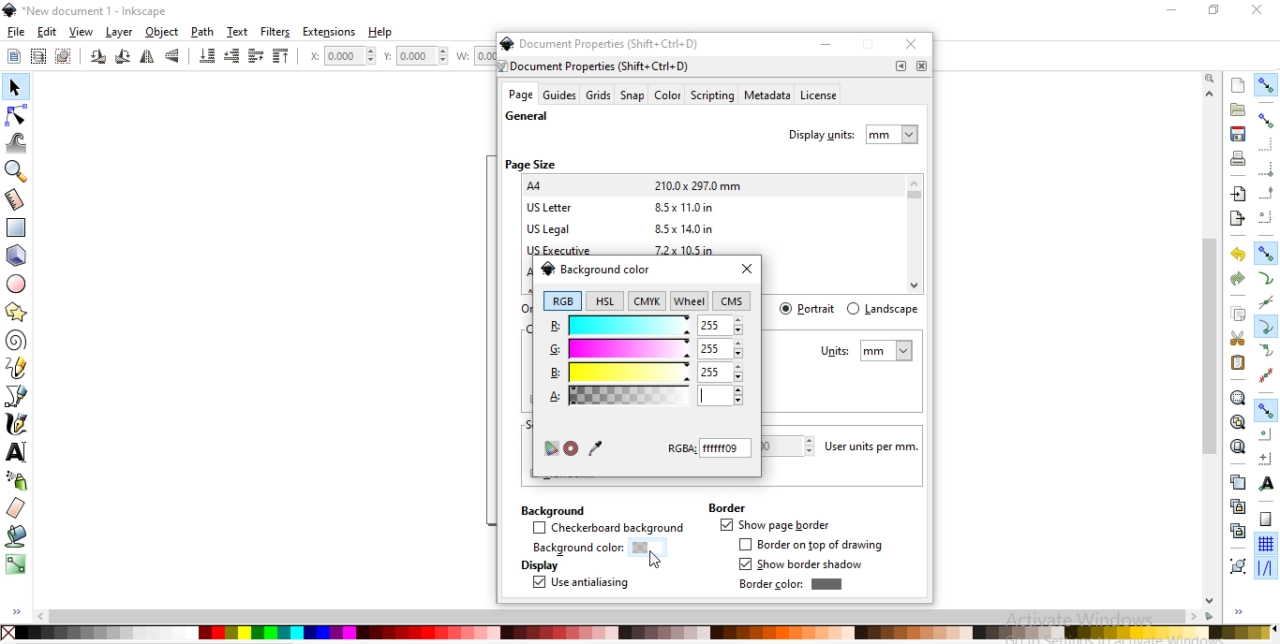 Image resolution: width=1280 pixels, height=644 pixels. Describe the element at coordinates (1265, 328) in the screenshot. I see `snap cusp nodes` at that location.